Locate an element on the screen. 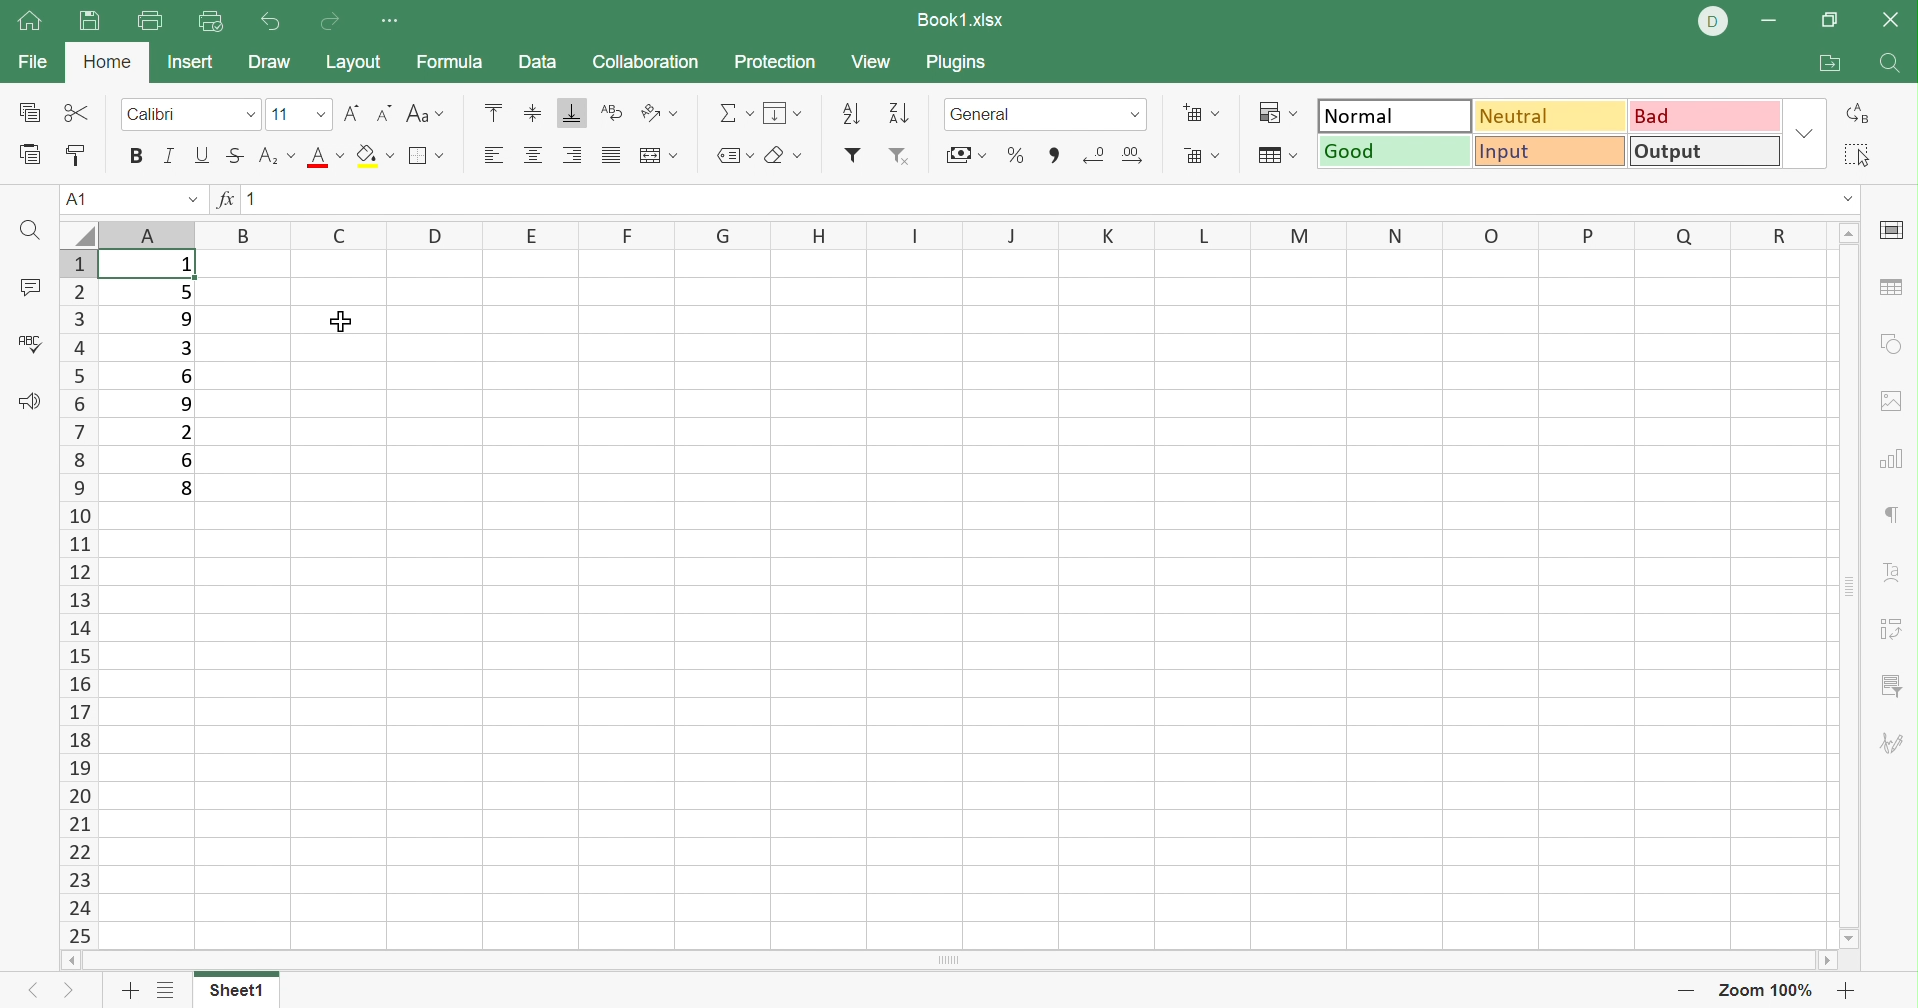 This screenshot has width=1918, height=1008. Signature settings is located at coordinates (1895, 742).